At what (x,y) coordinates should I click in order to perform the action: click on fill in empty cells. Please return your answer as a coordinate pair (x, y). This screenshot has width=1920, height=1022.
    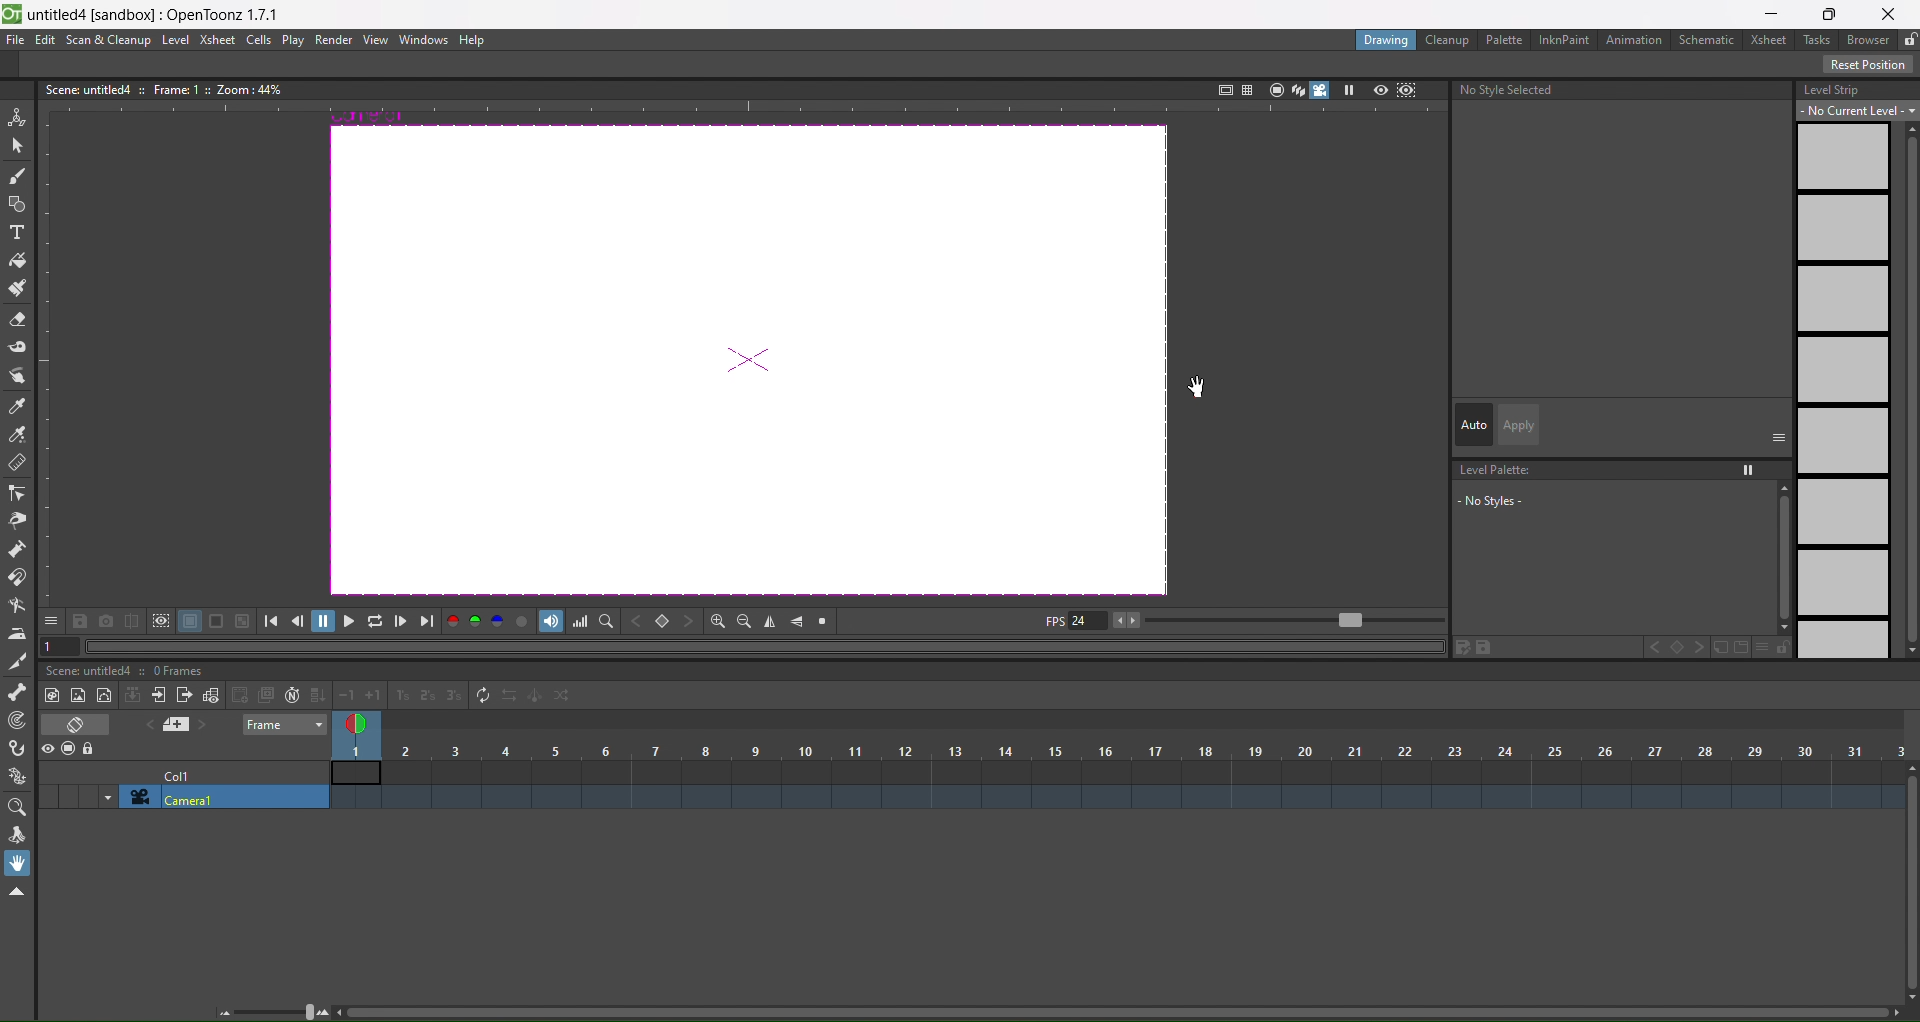
    Looking at the image, I should click on (316, 695).